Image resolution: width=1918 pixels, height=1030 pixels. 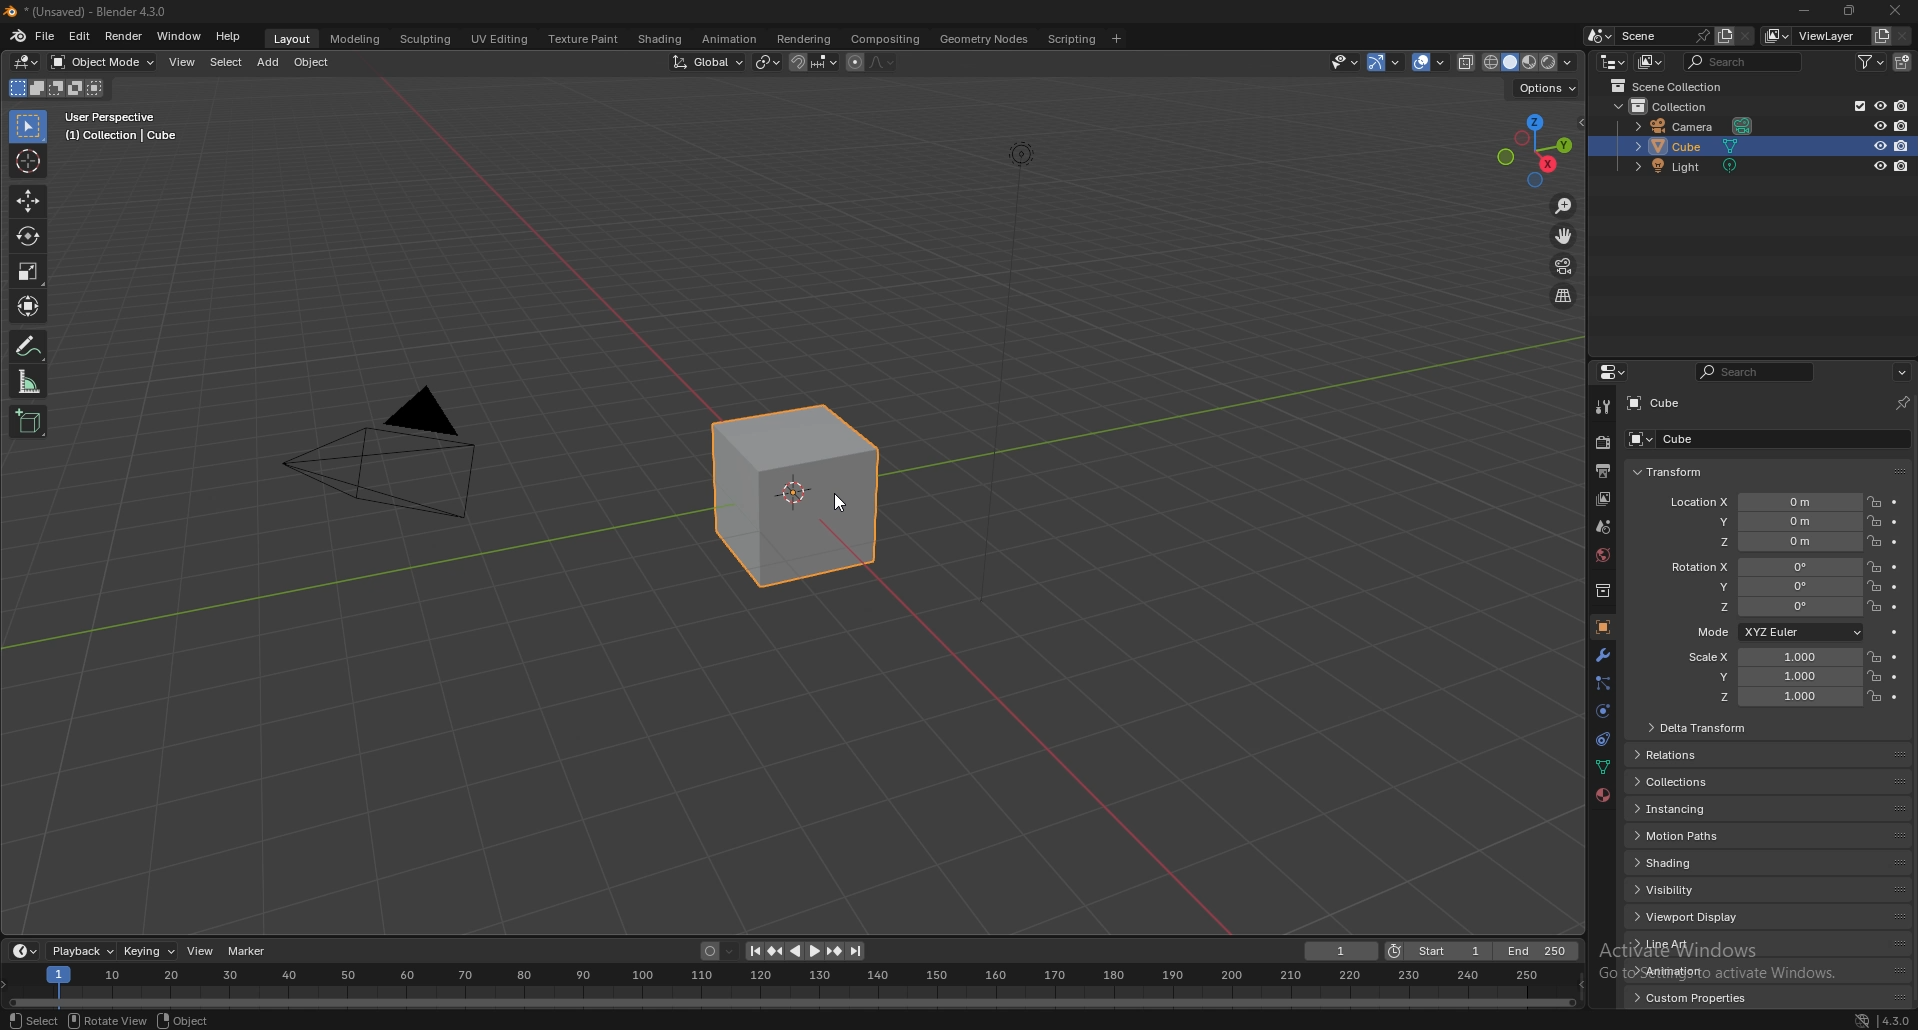 I want to click on lock location, so click(x=1874, y=502).